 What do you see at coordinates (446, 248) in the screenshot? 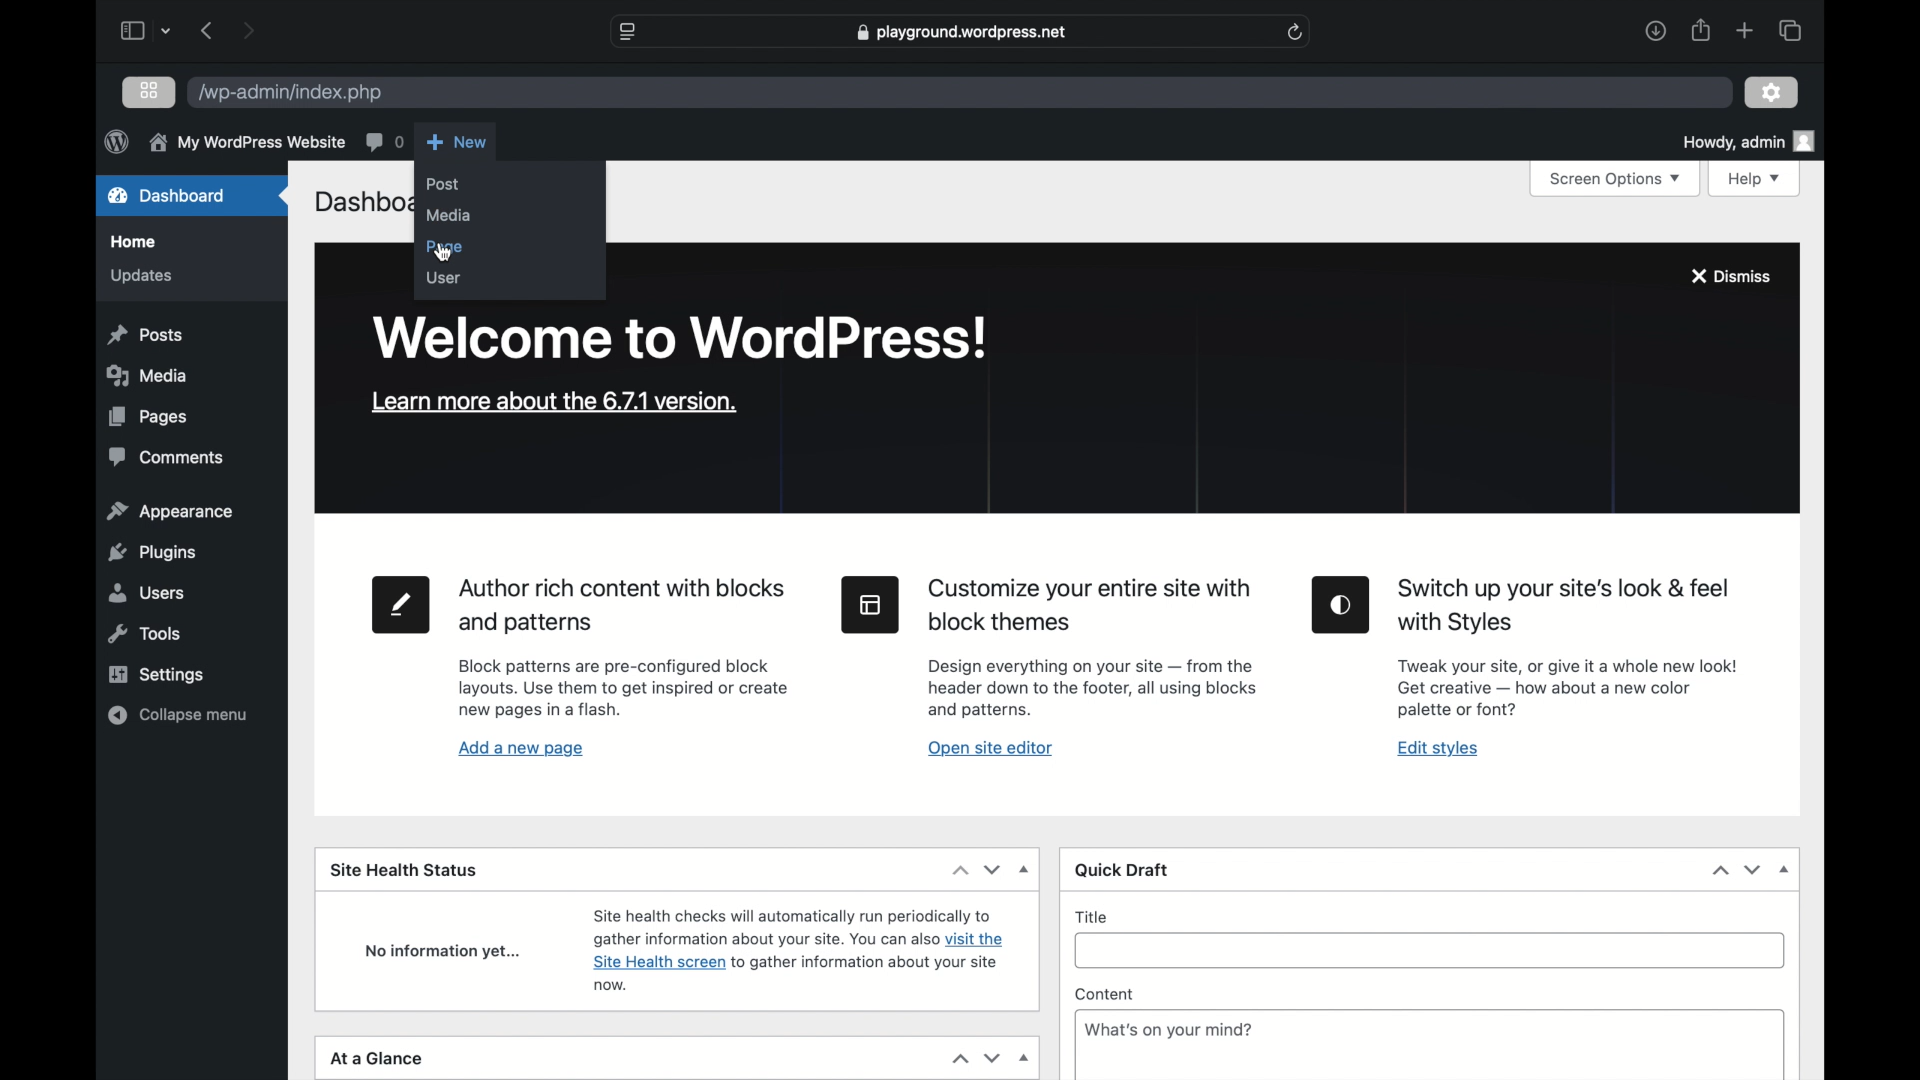
I see `page` at bounding box center [446, 248].